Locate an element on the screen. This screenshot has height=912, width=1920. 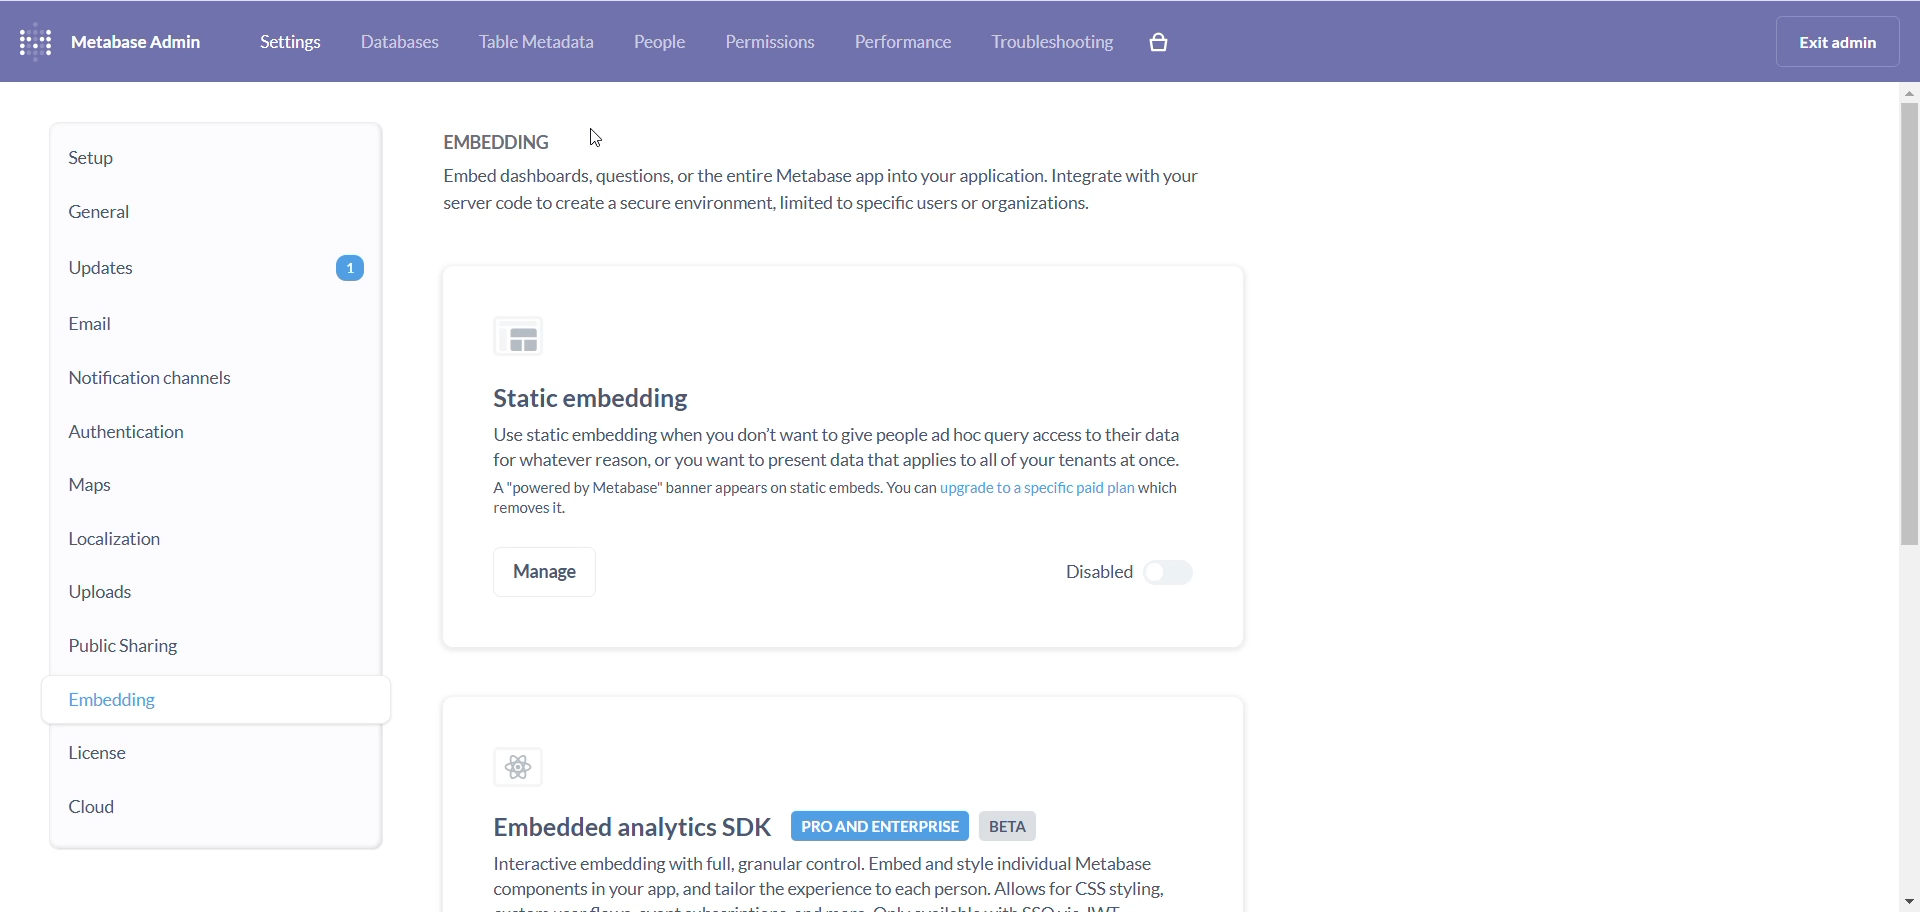
people is located at coordinates (656, 45).